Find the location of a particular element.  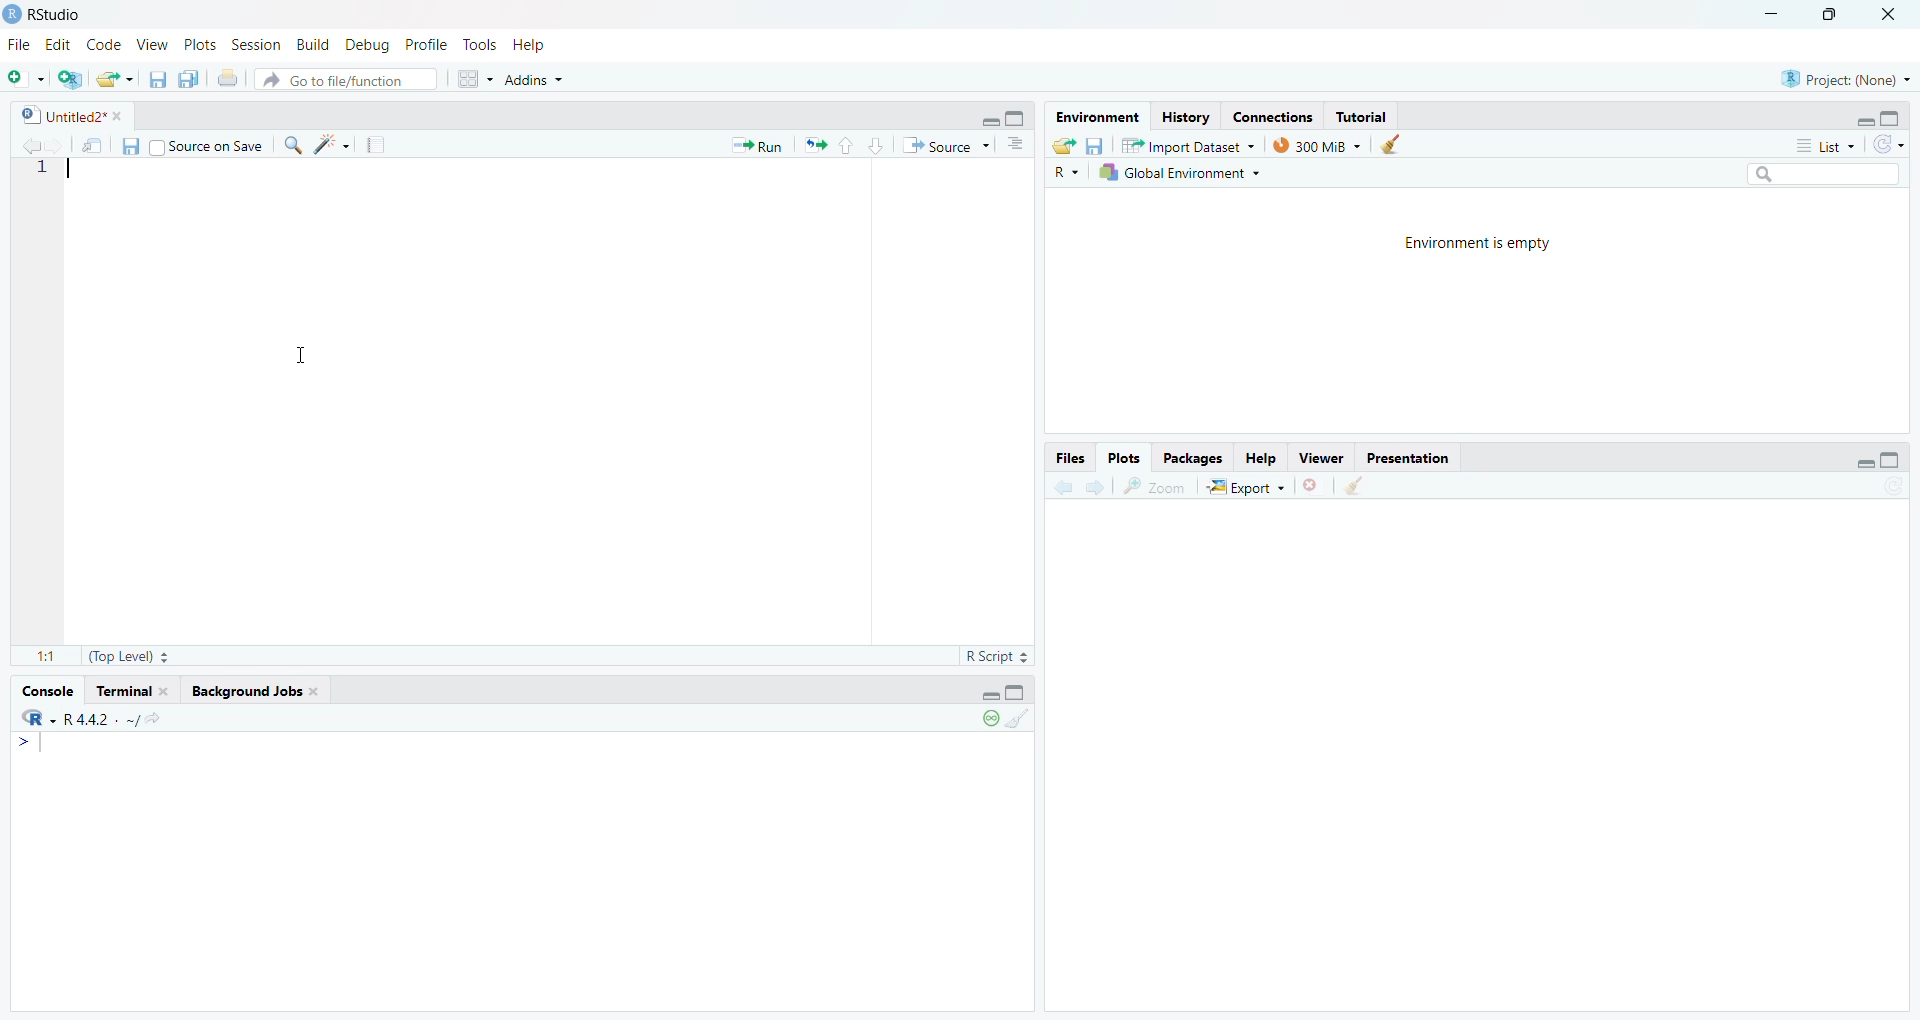

Session is located at coordinates (256, 45).